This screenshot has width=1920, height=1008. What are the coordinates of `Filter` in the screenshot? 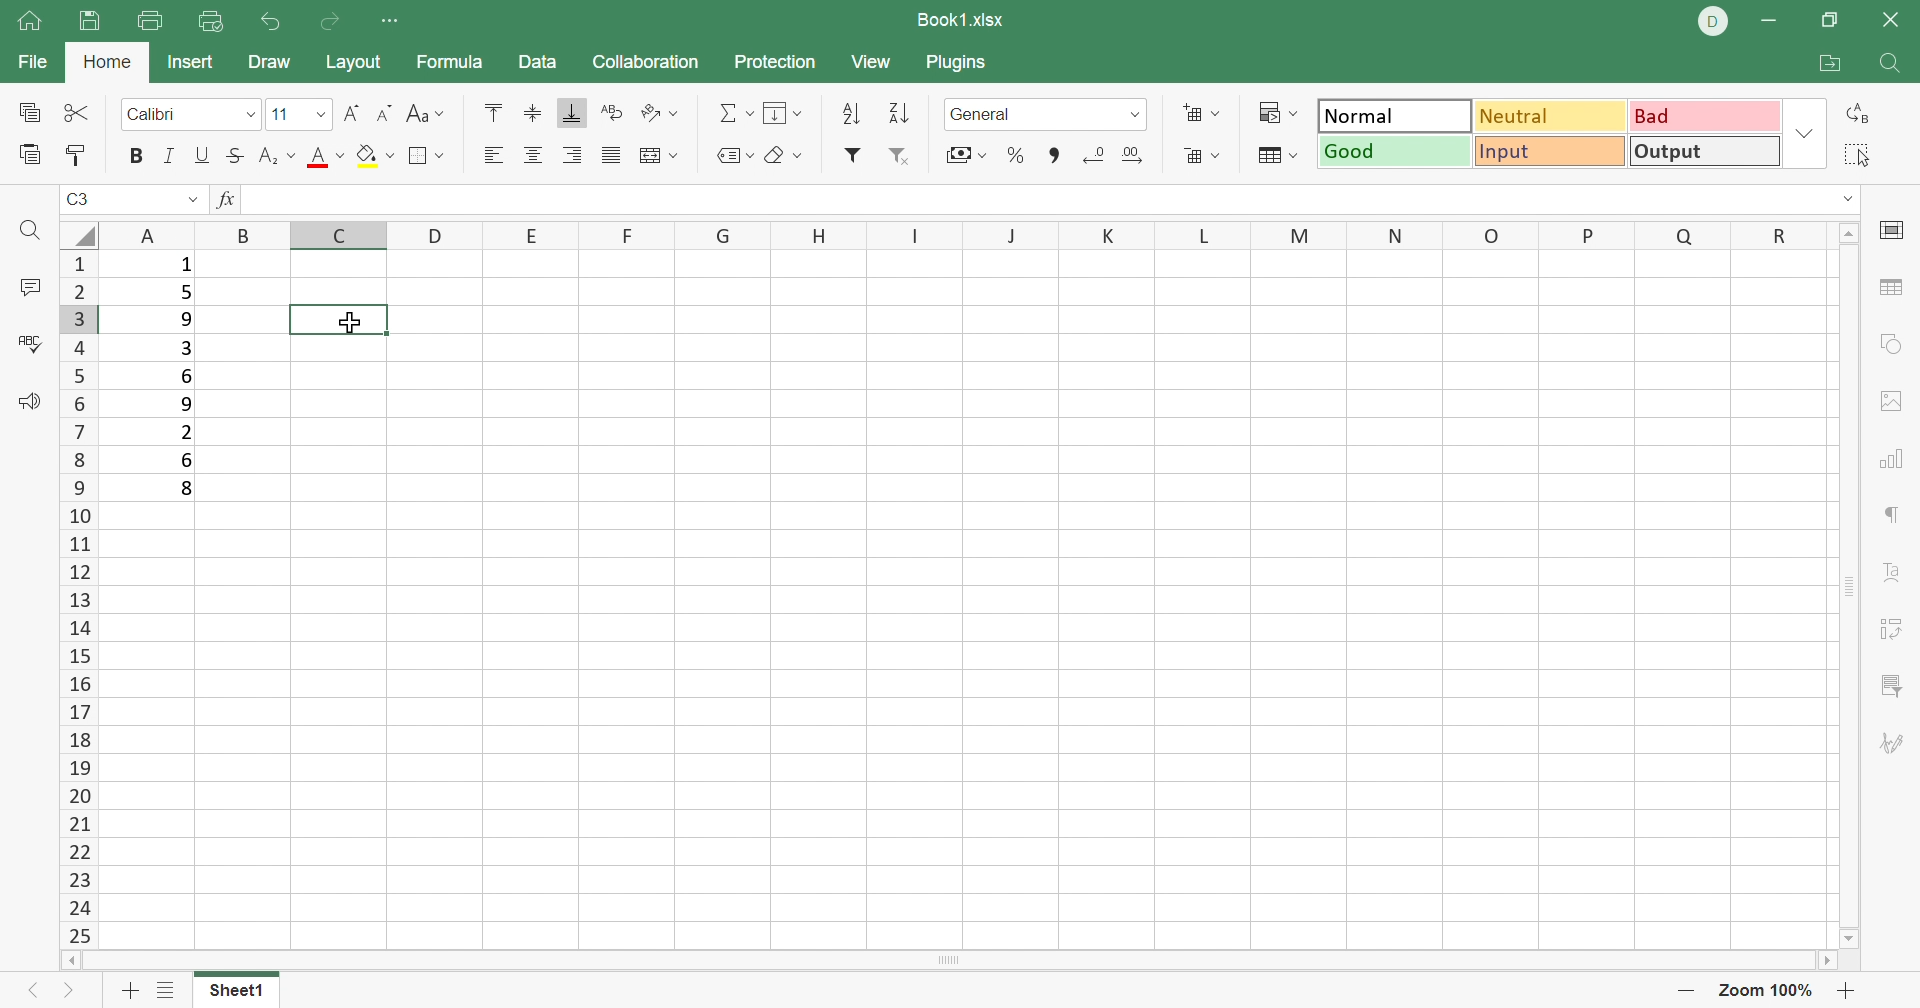 It's located at (850, 155).